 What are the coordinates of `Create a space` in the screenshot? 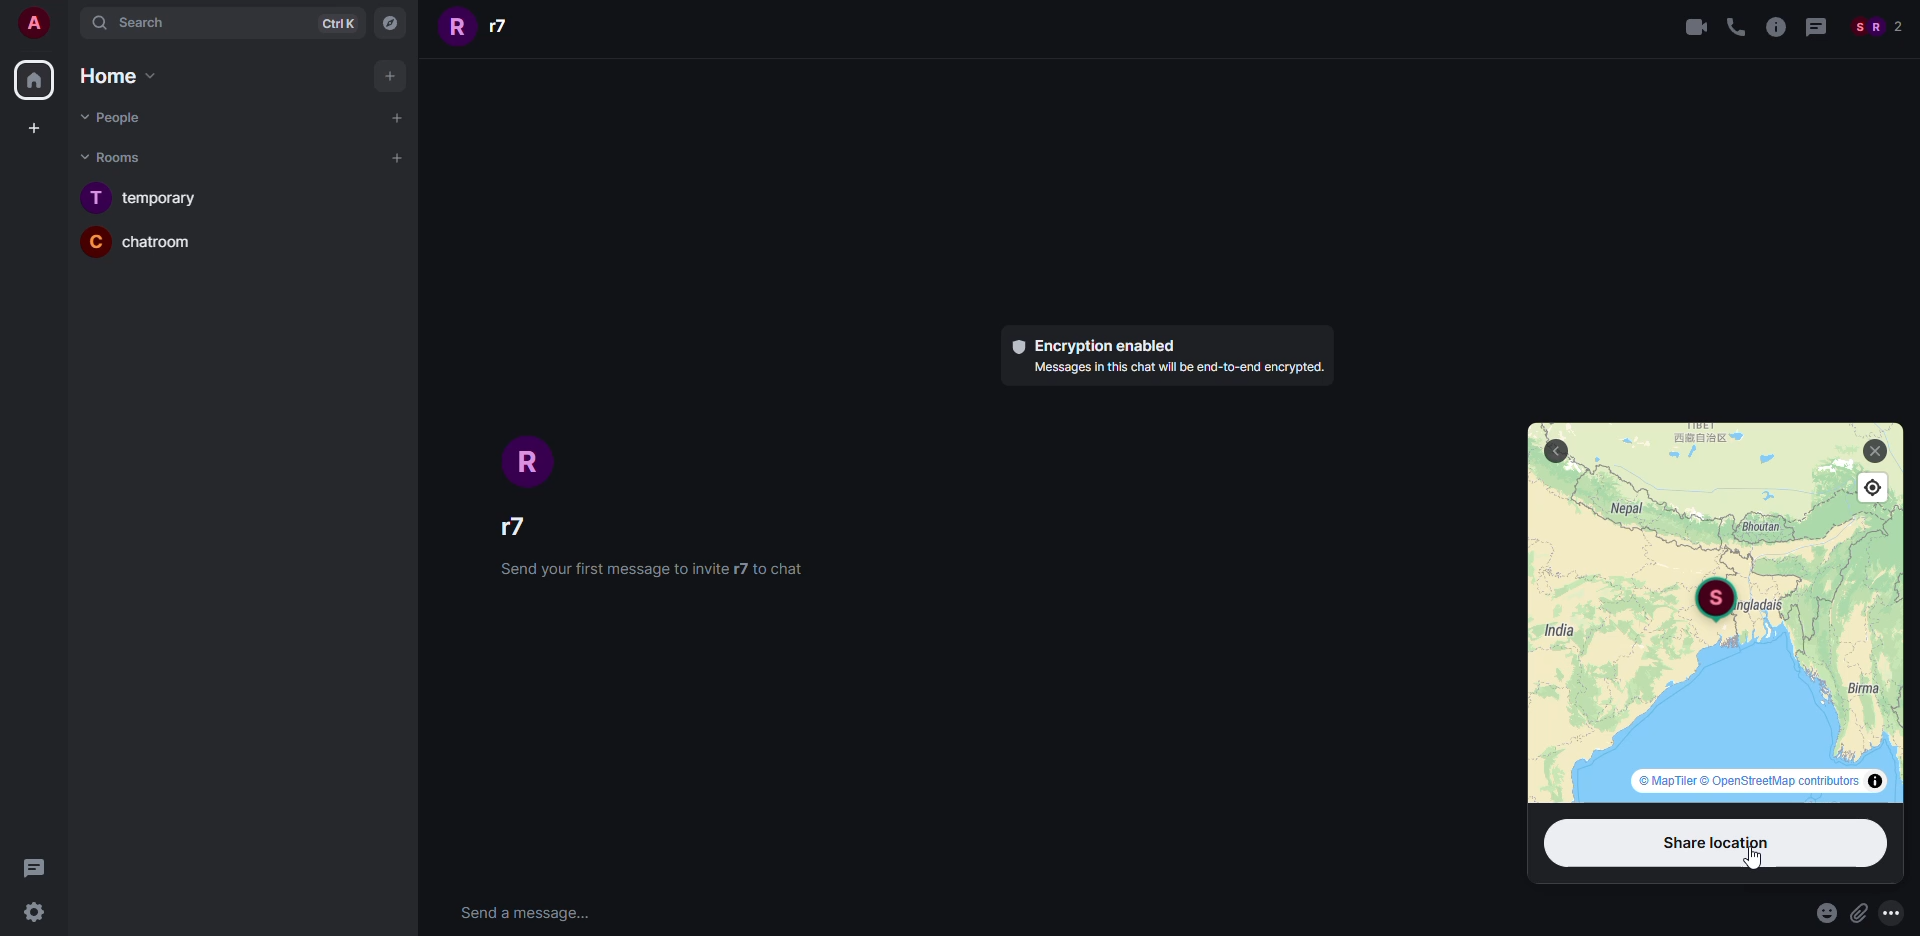 It's located at (37, 130).